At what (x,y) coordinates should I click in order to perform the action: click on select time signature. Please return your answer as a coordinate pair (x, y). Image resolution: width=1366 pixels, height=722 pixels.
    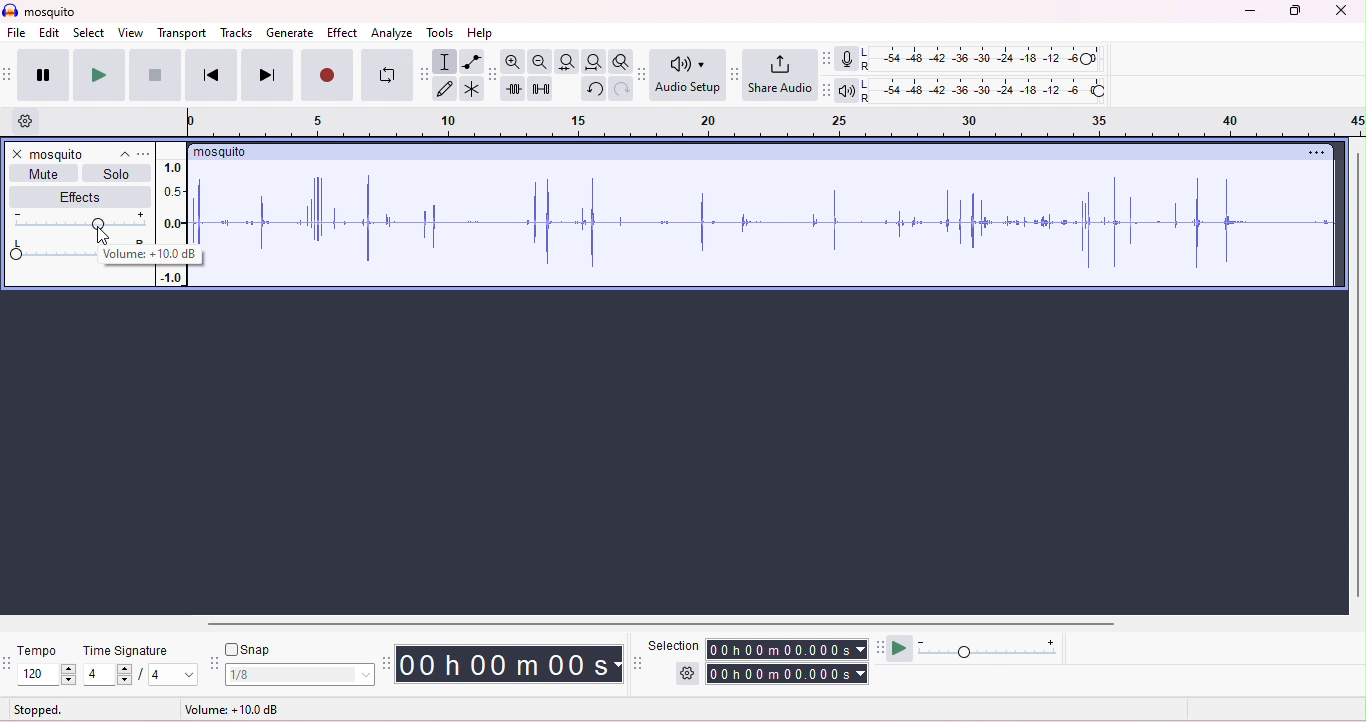
    Looking at the image, I should click on (106, 675).